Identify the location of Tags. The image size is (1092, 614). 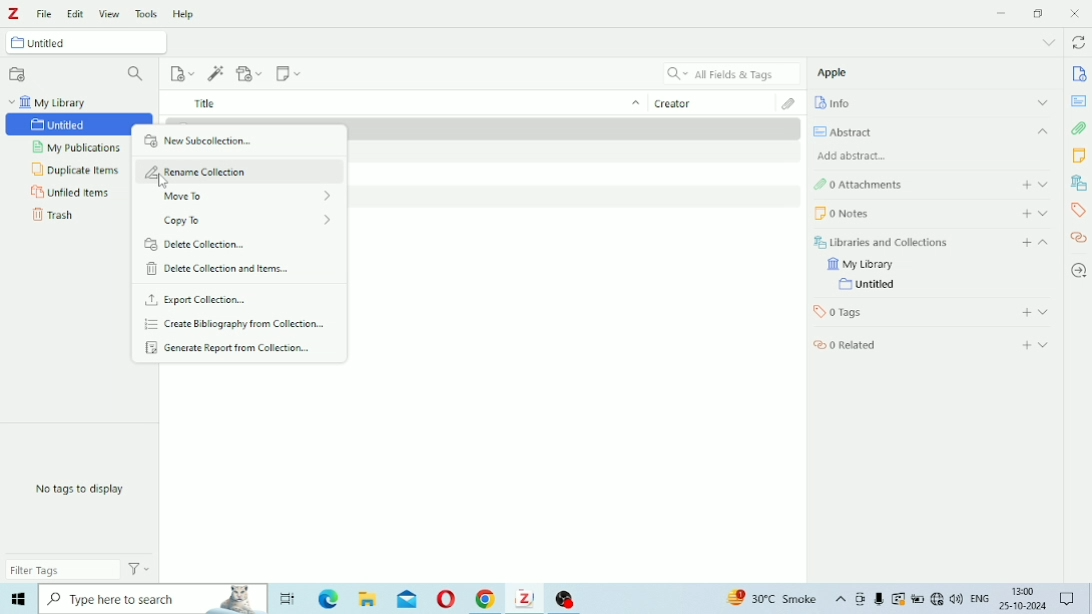
(1077, 209).